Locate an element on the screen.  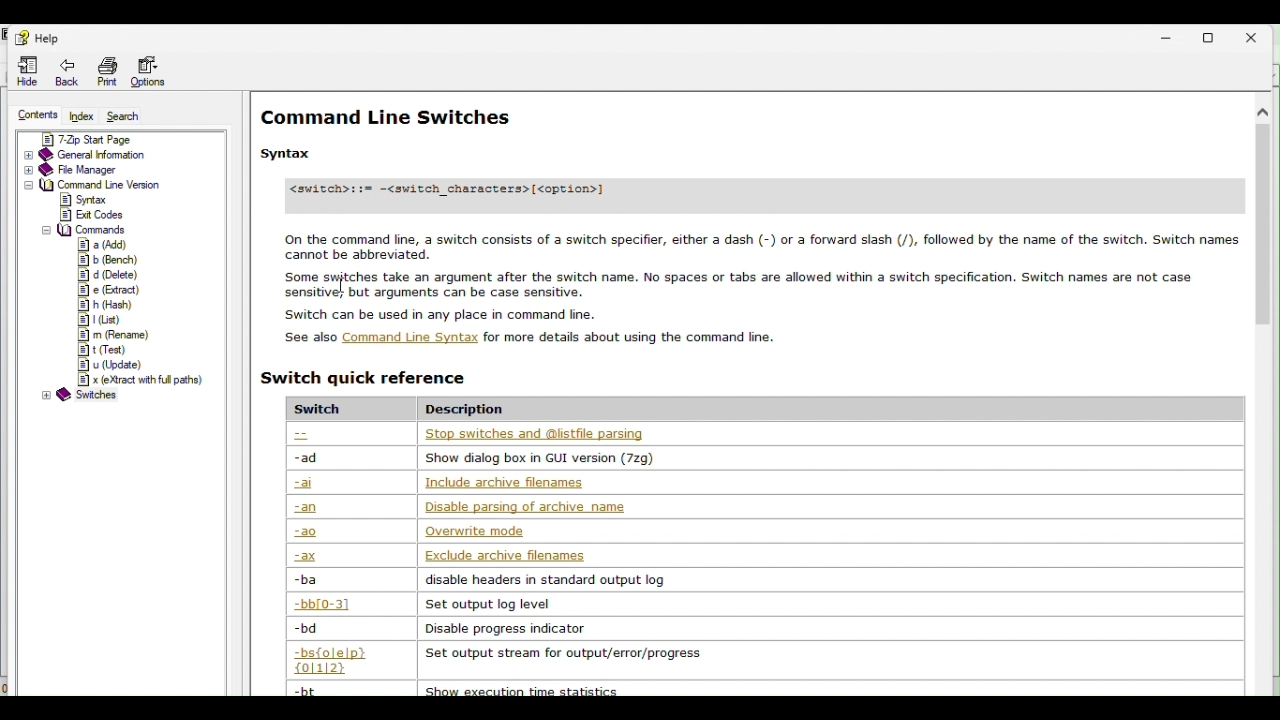
-bt is located at coordinates (325, 690).